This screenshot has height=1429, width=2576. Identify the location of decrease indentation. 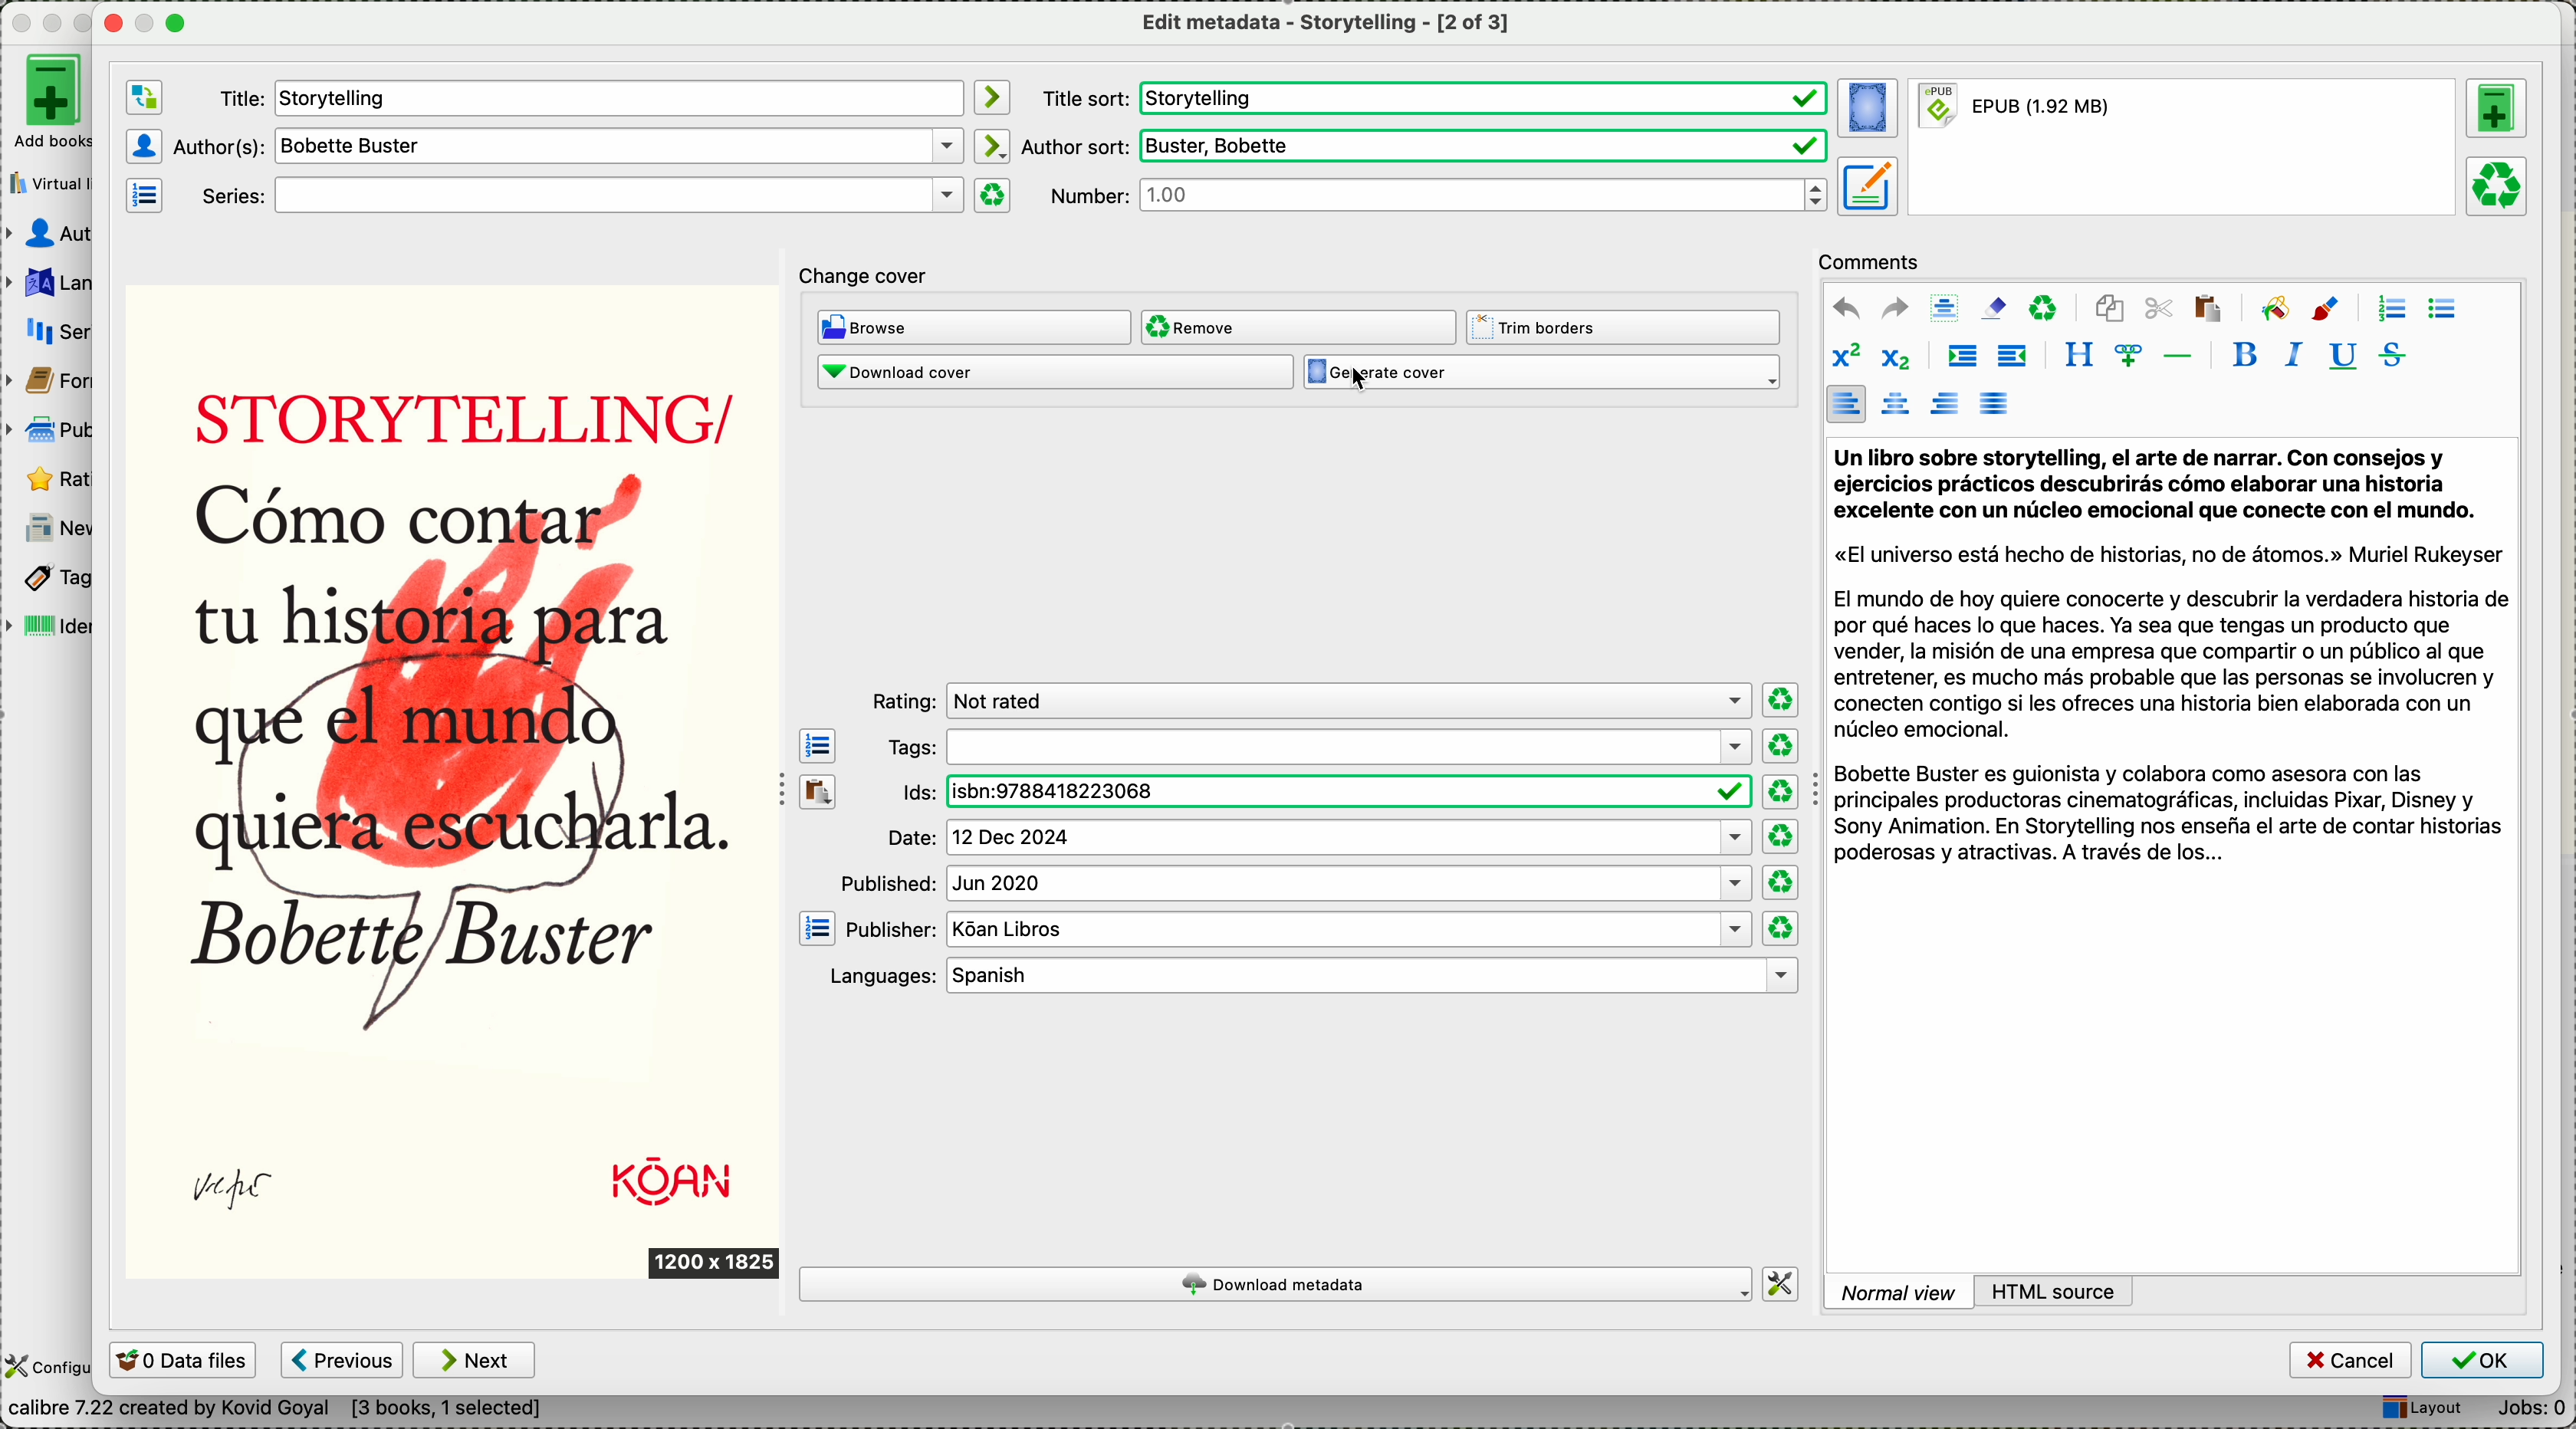
(2013, 358).